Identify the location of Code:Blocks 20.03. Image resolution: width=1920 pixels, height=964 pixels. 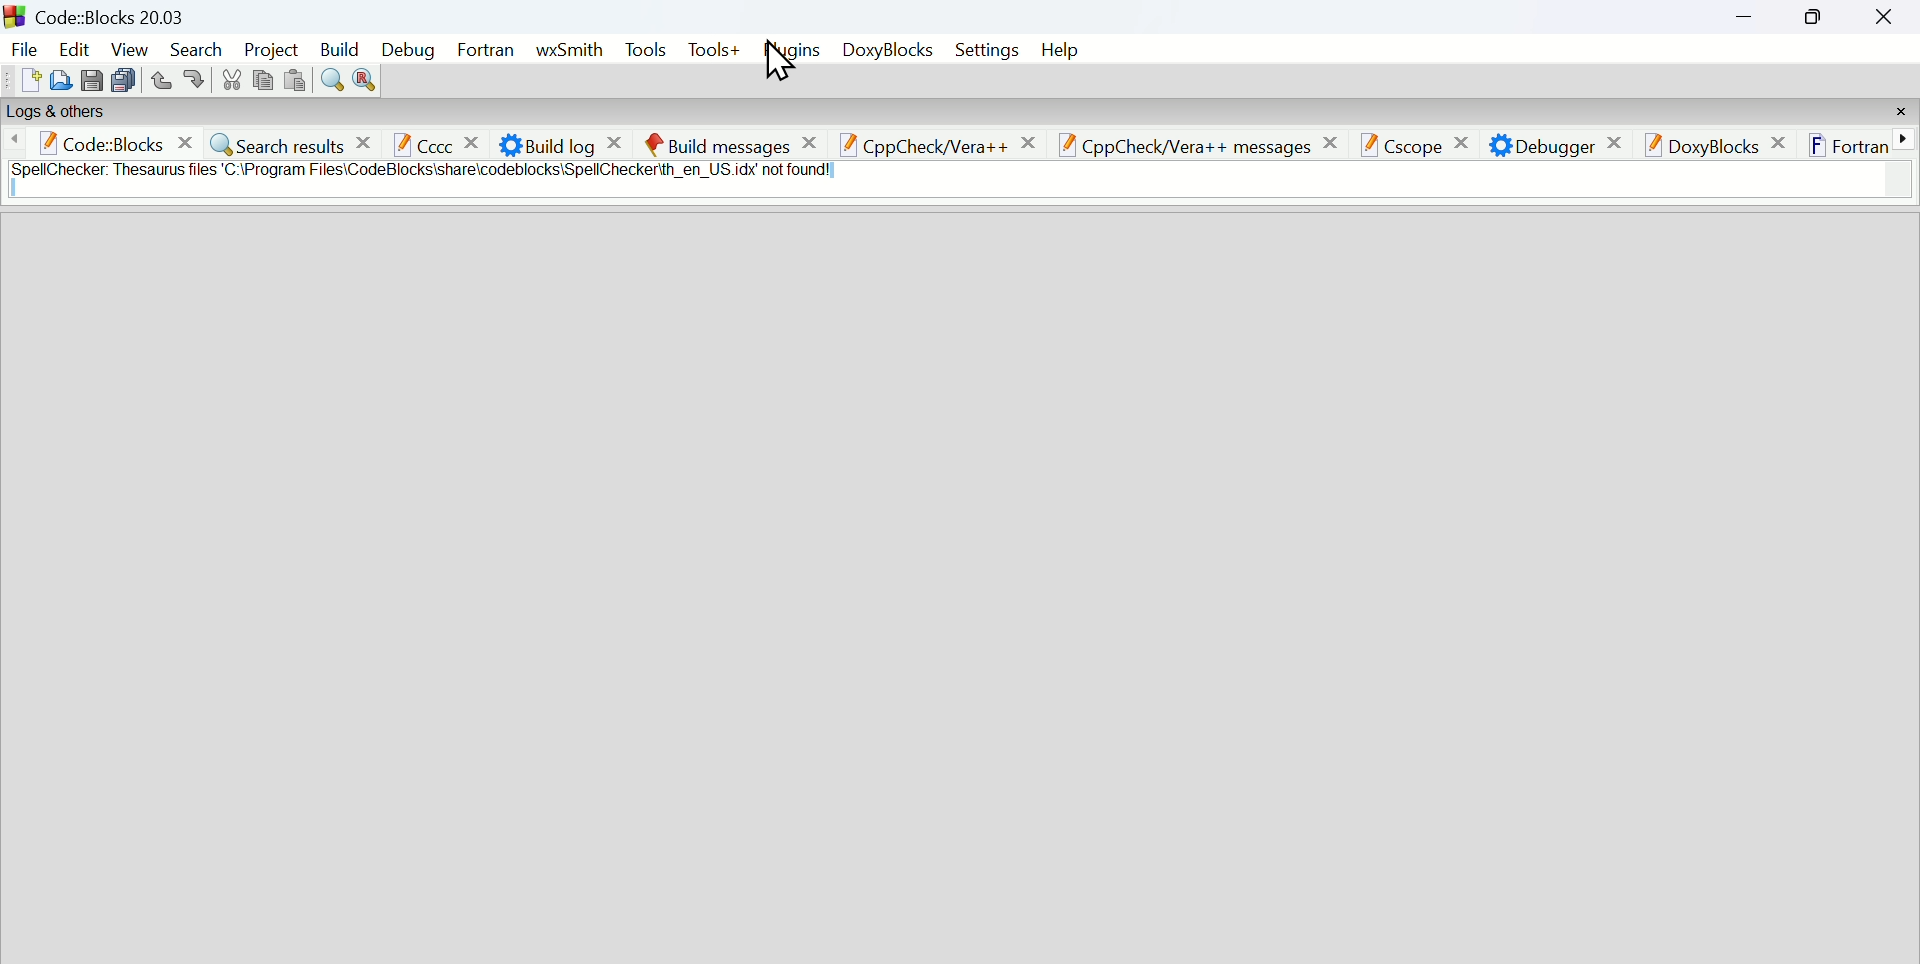
(116, 14).